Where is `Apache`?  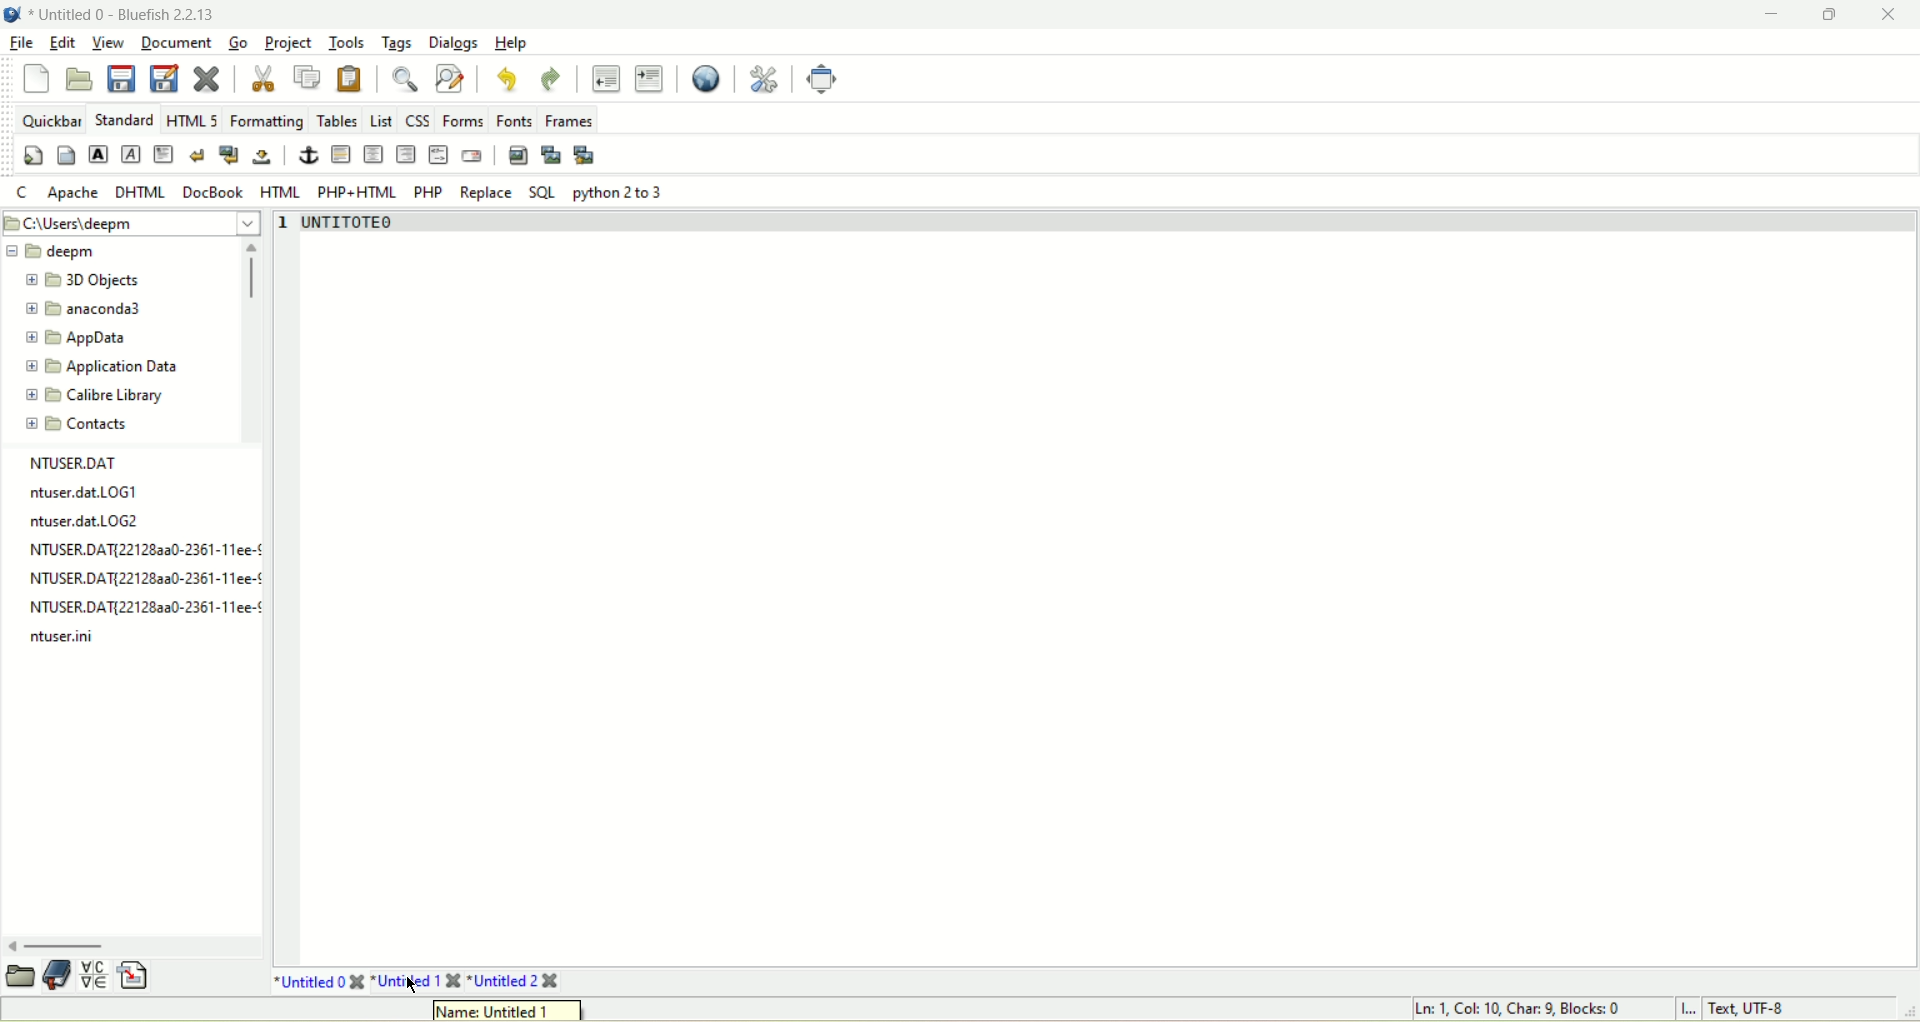
Apache is located at coordinates (73, 196).